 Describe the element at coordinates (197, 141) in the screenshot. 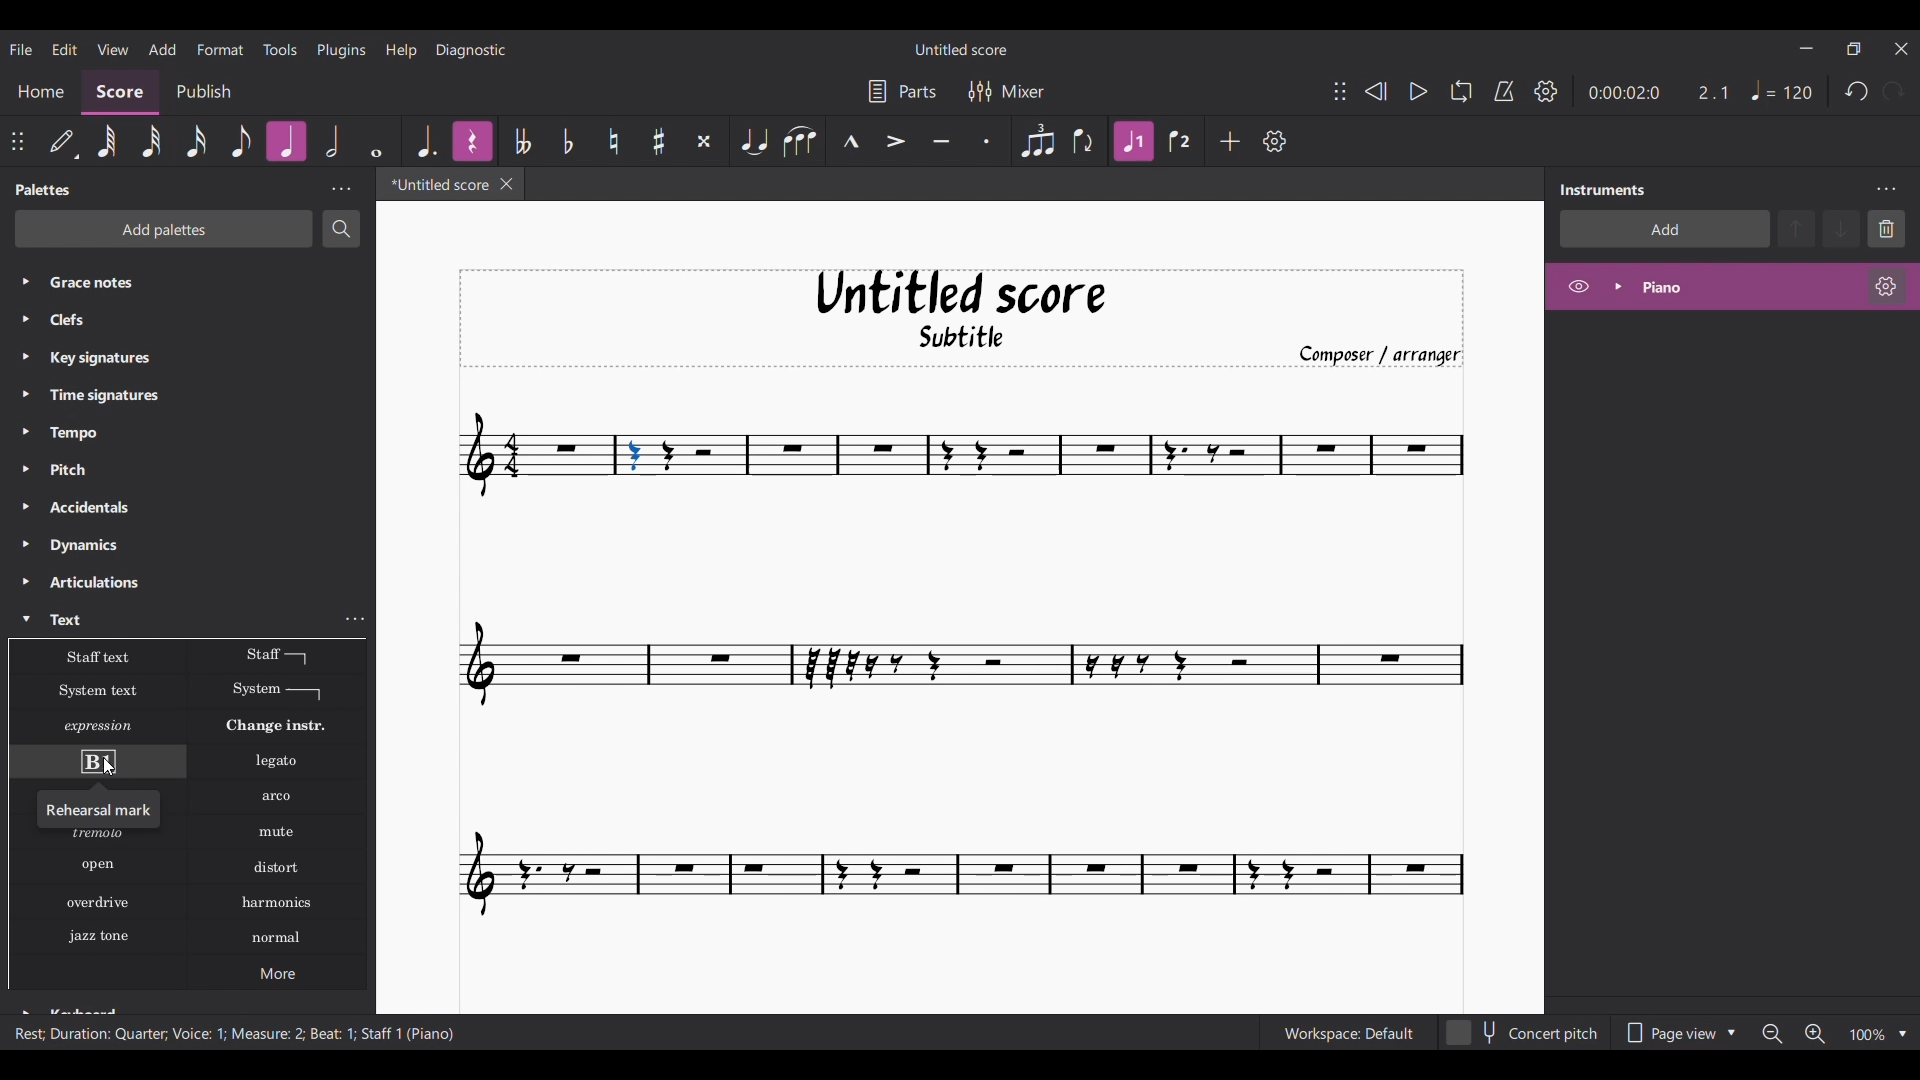

I see `16th note` at that location.